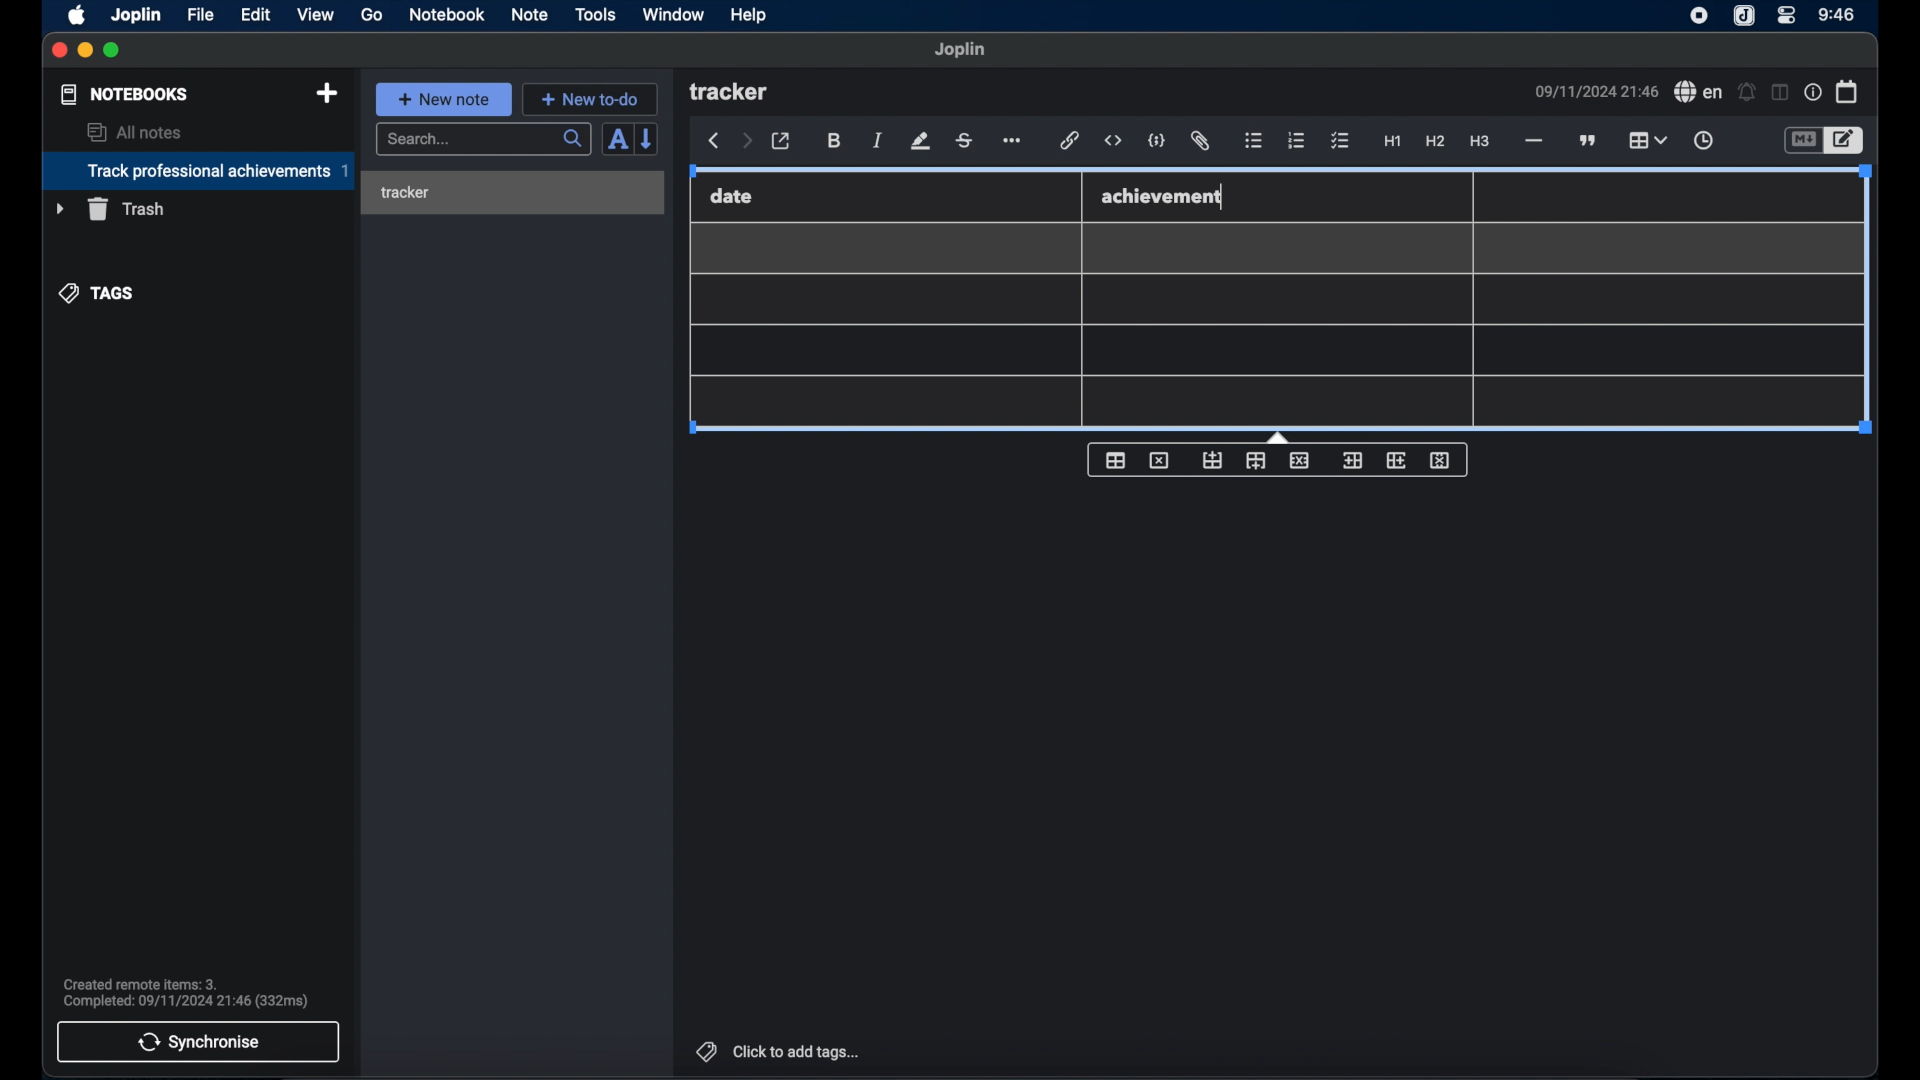 This screenshot has width=1920, height=1080. Describe the element at coordinates (1202, 142) in the screenshot. I see `attach file` at that location.